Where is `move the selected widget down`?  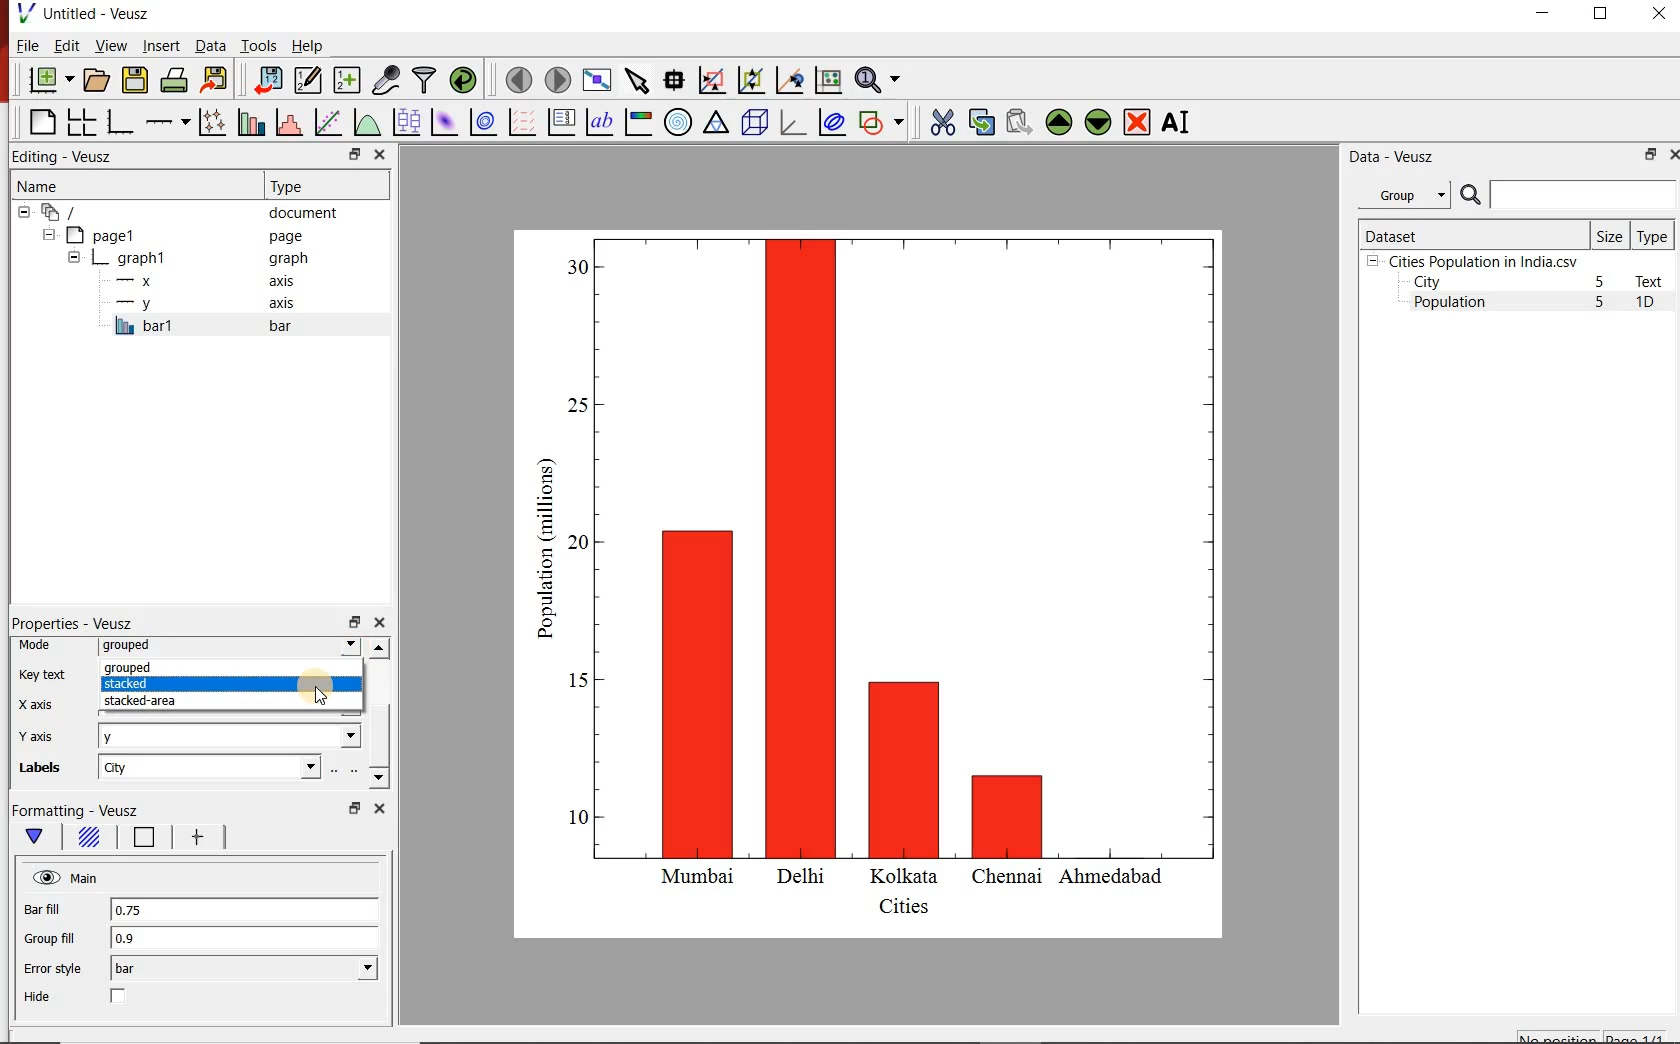
move the selected widget down is located at coordinates (1098, 122).